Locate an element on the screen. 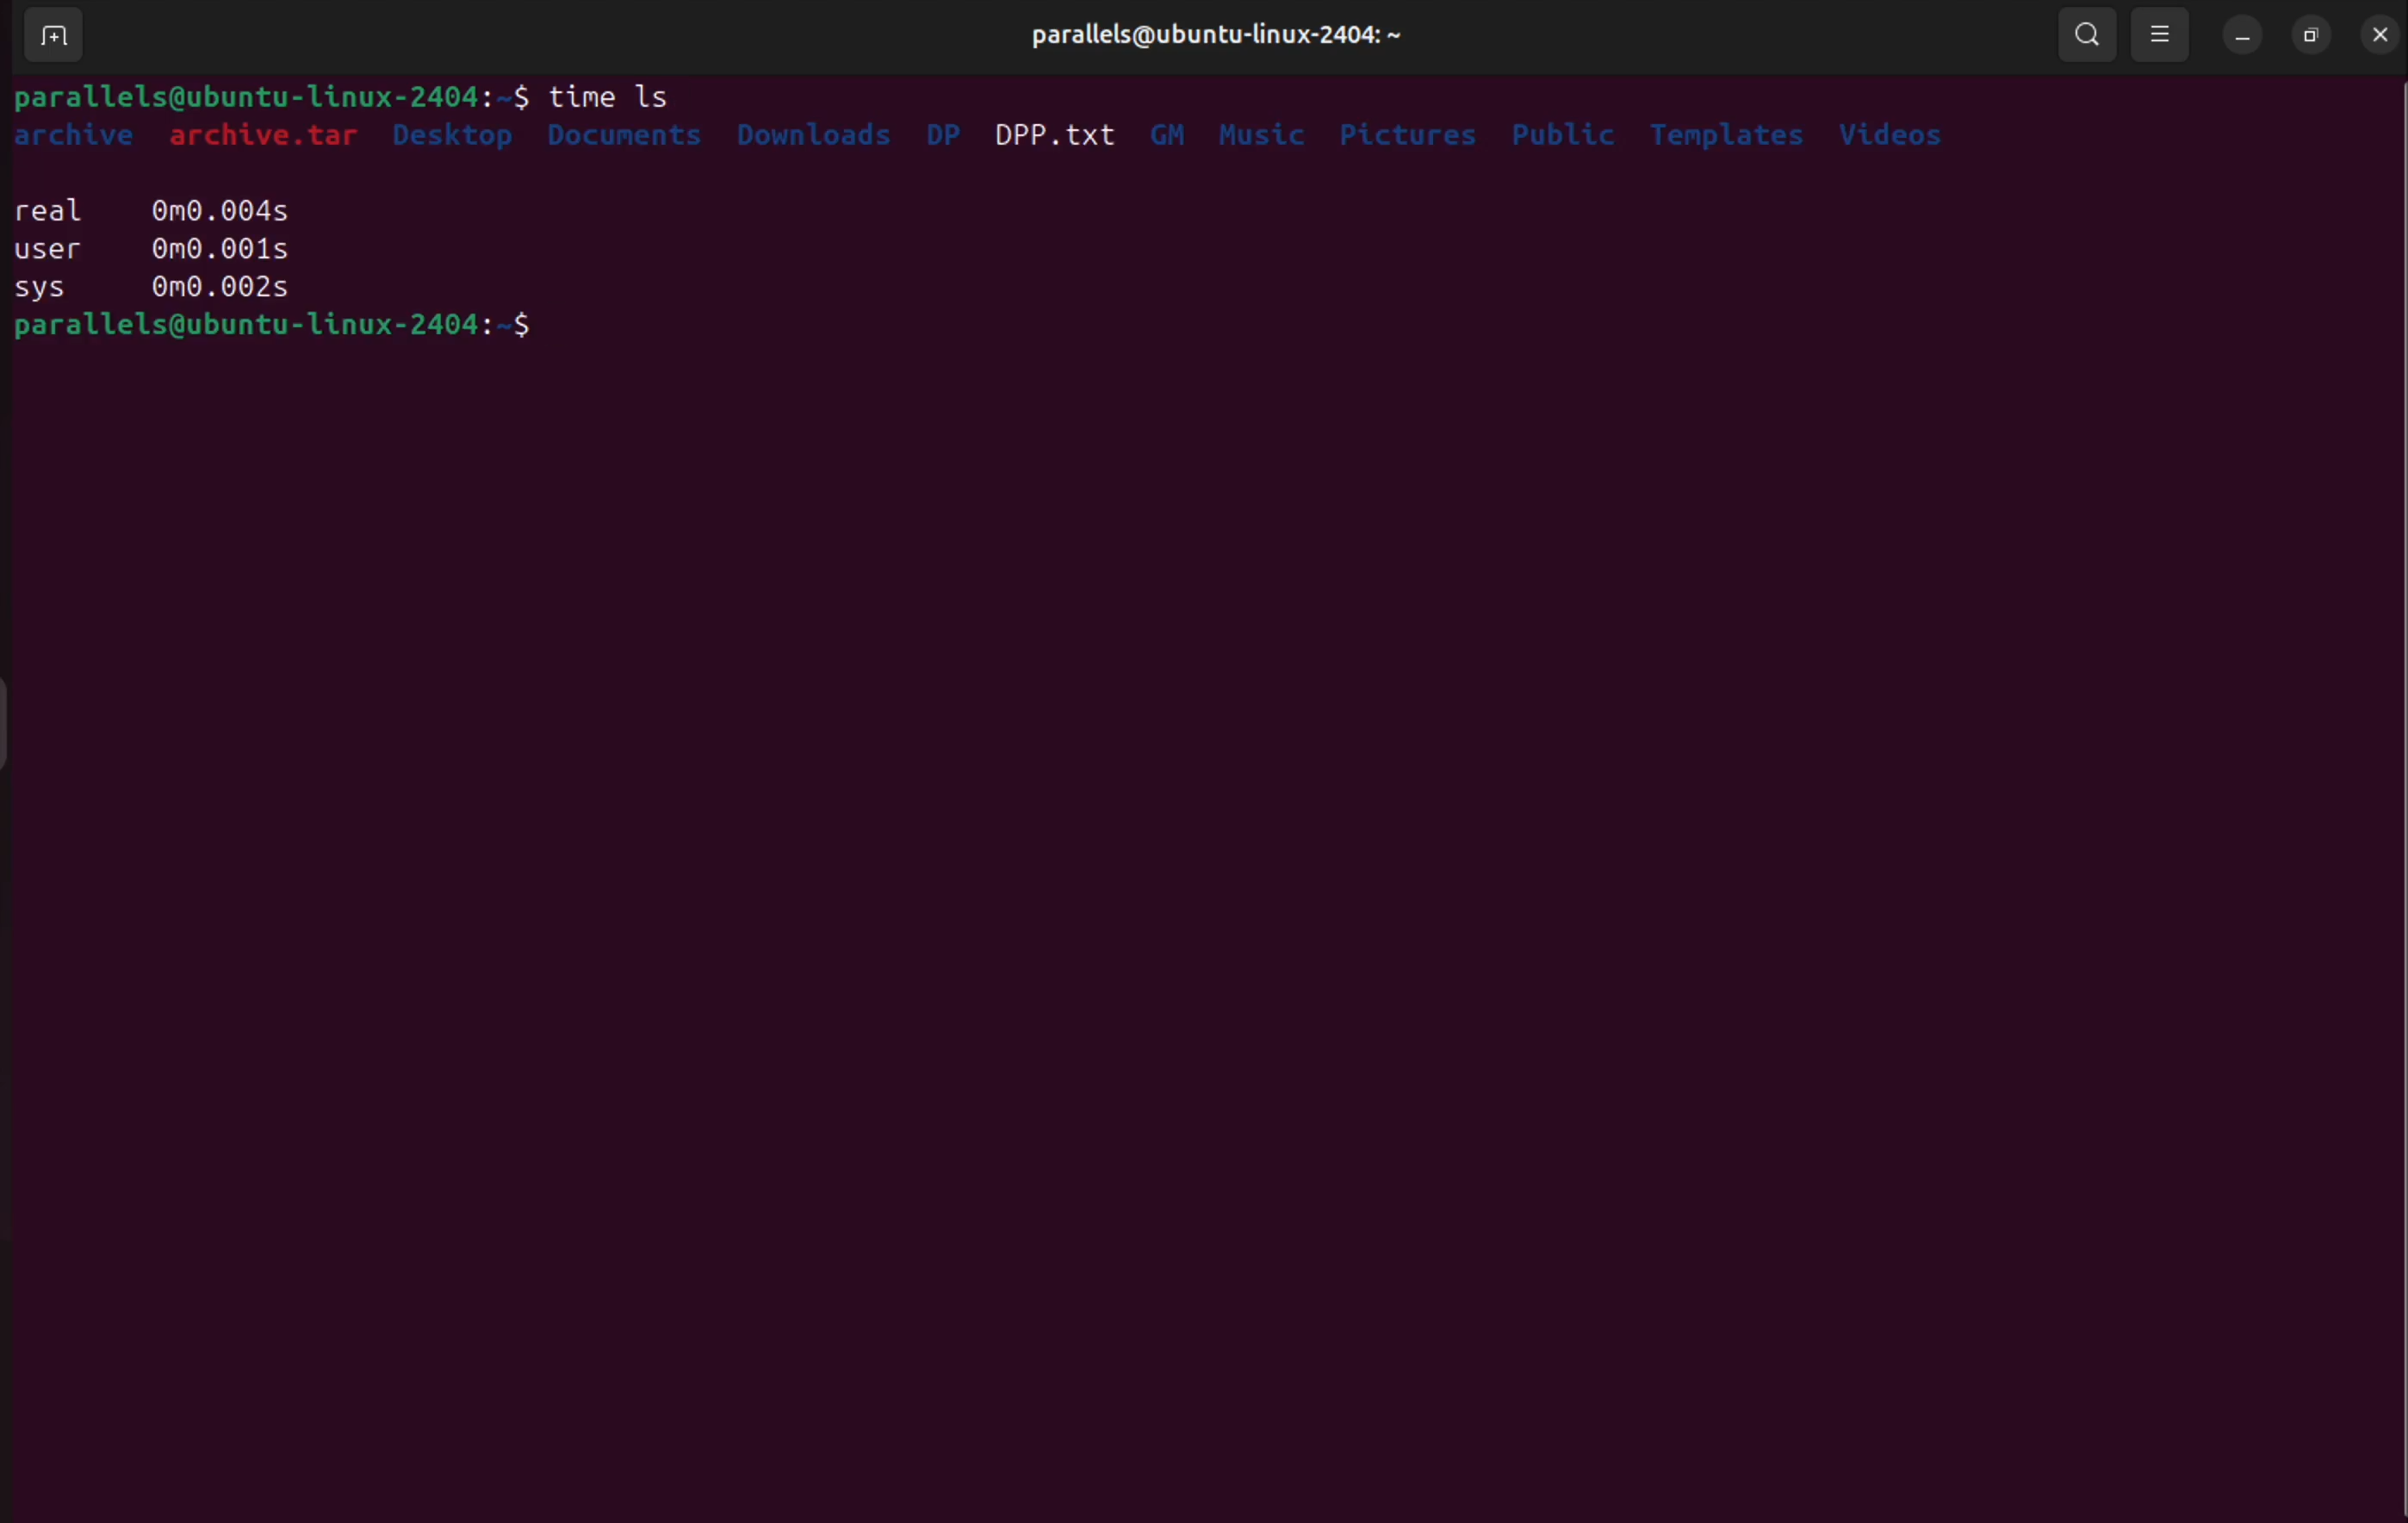  sys is located at coordinates (46, 288).